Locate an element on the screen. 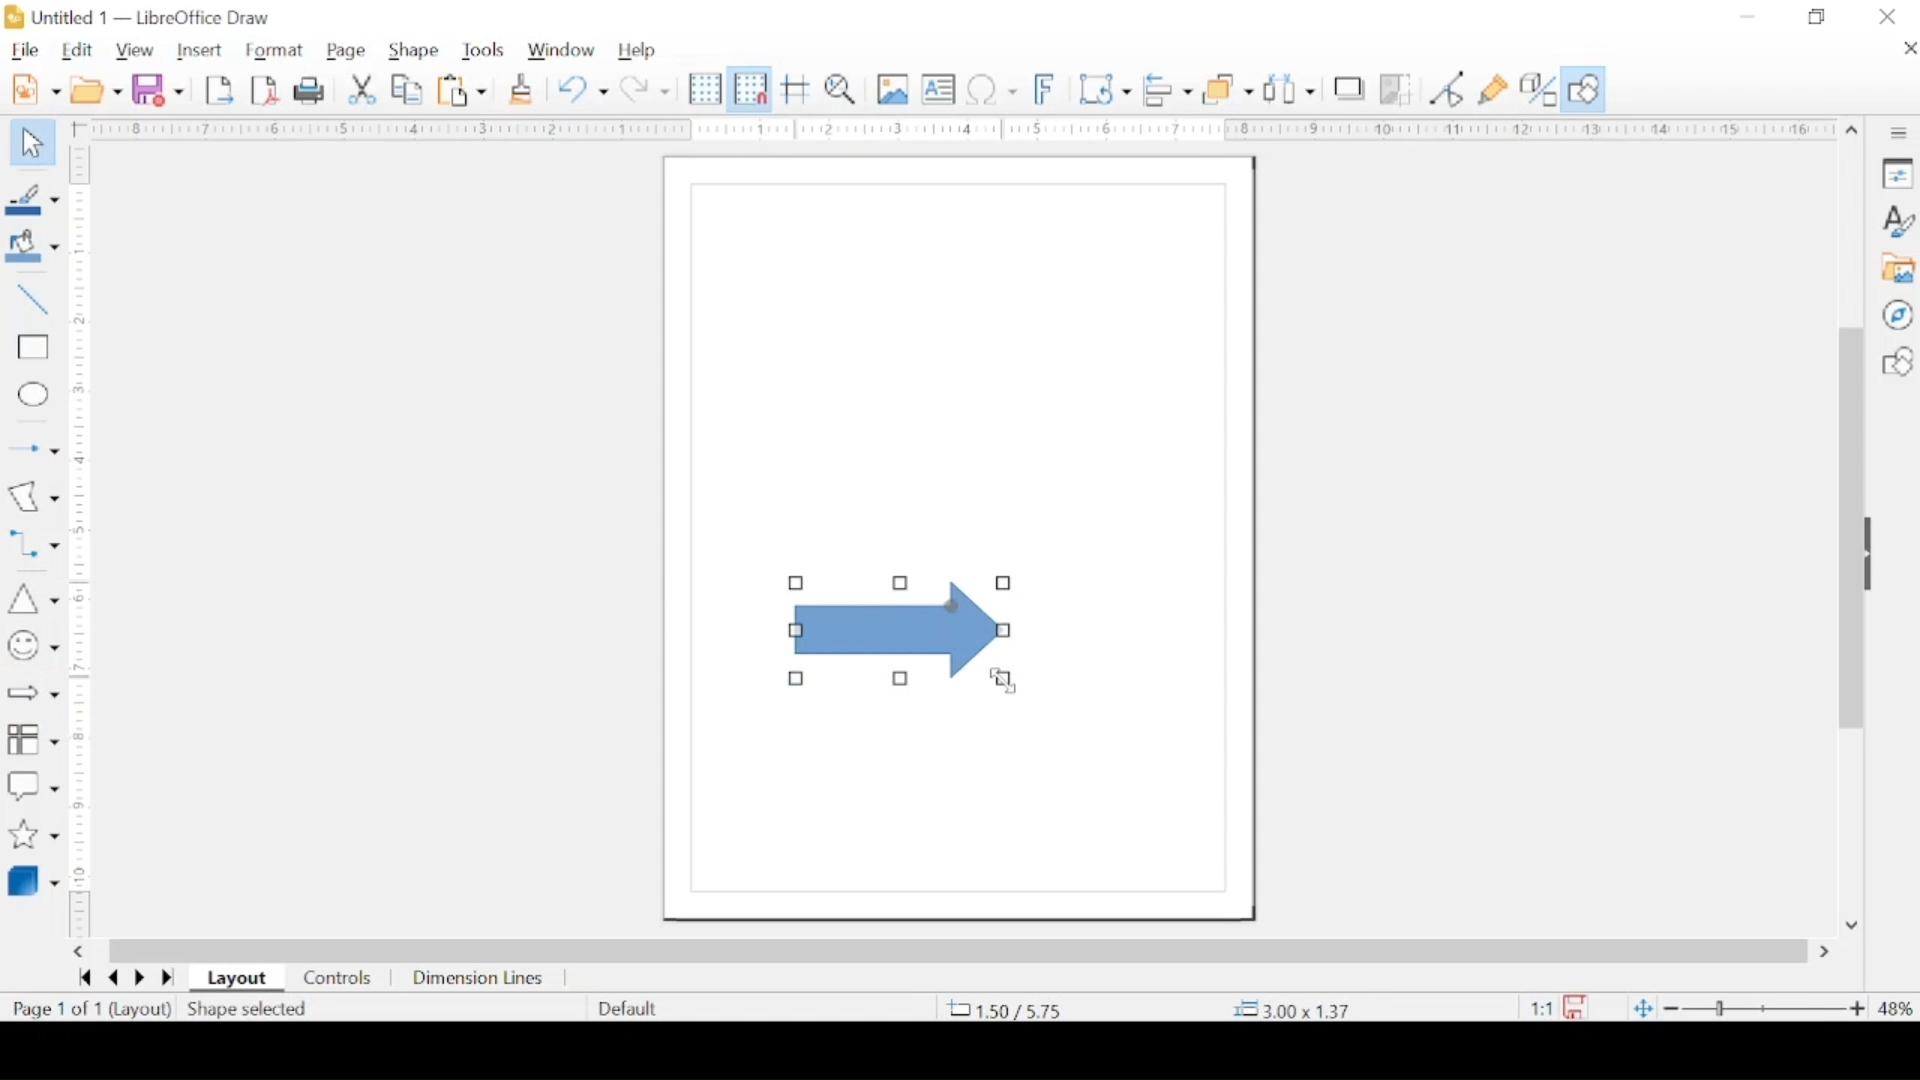 This screenshot has height=1080, width=1920. zoom level is located at coordinates (1896, 1010).